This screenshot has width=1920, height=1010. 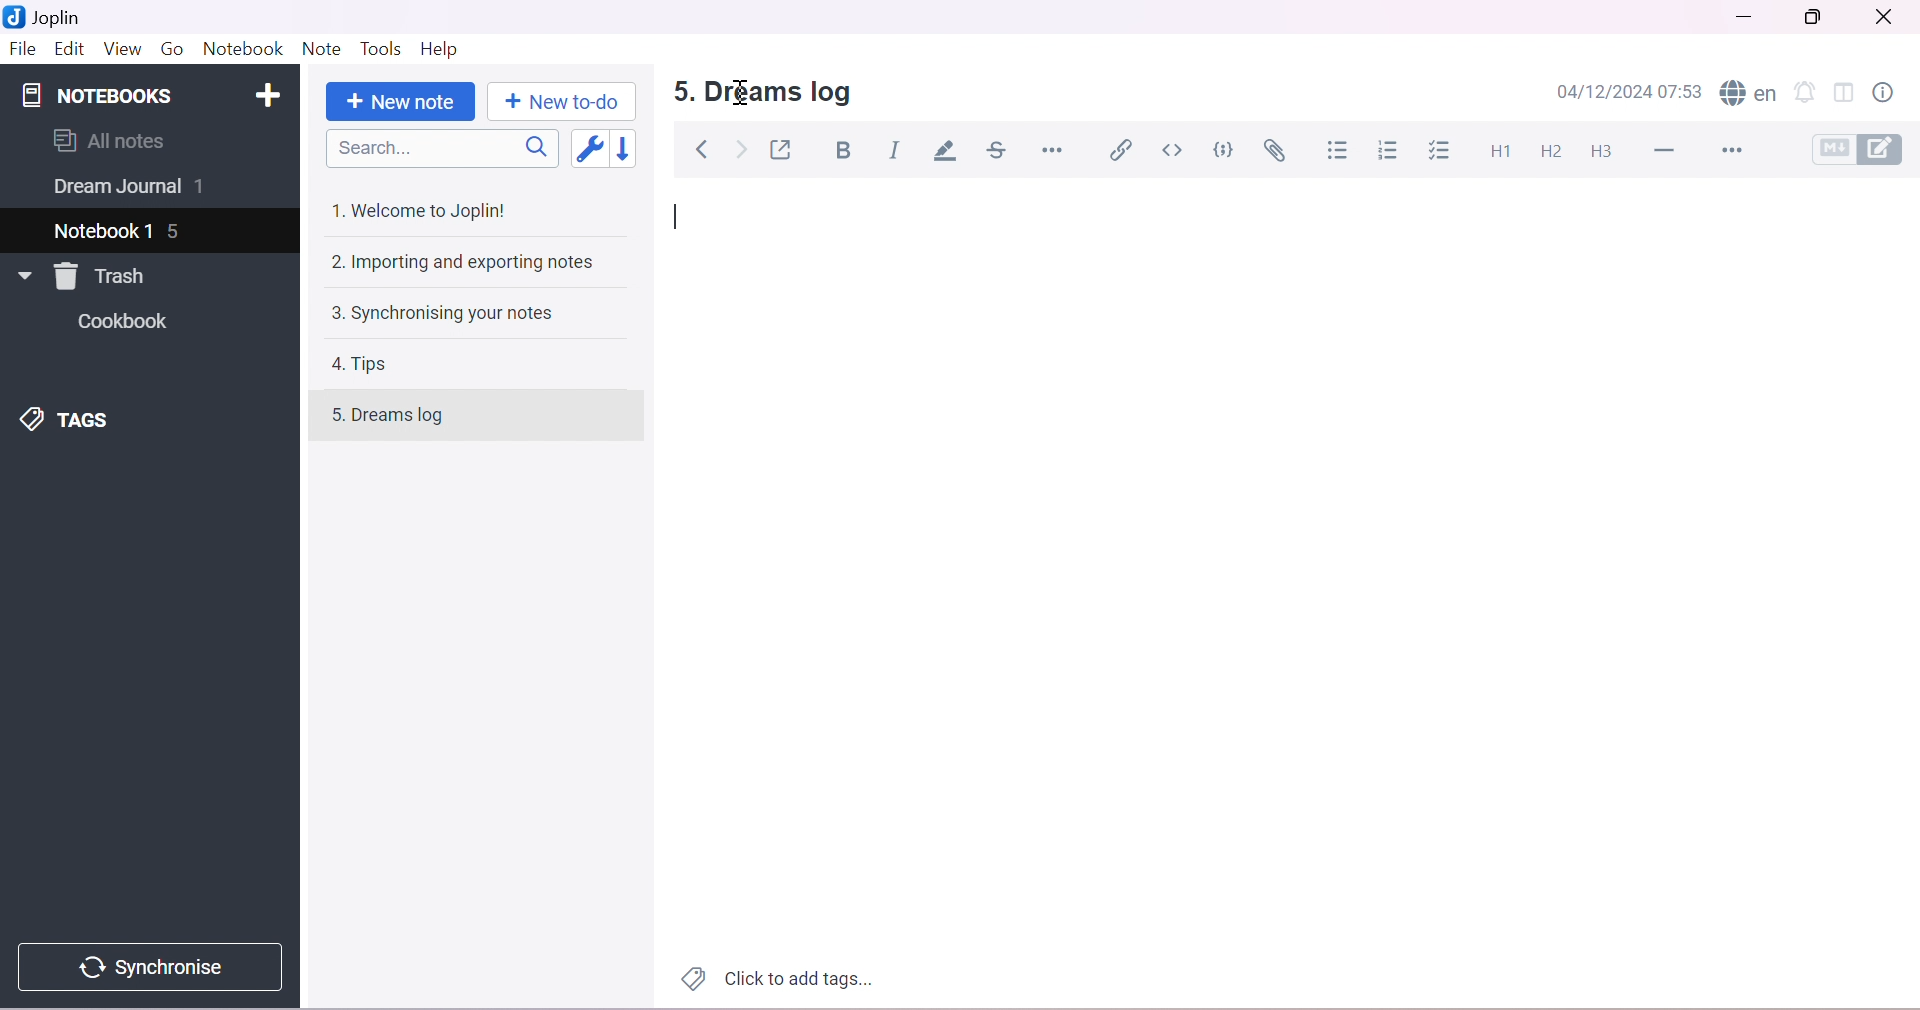 What do you see at coordinates (949, 152) in the screenshot?
I see `Highlight` at bounding box center [949, 152].